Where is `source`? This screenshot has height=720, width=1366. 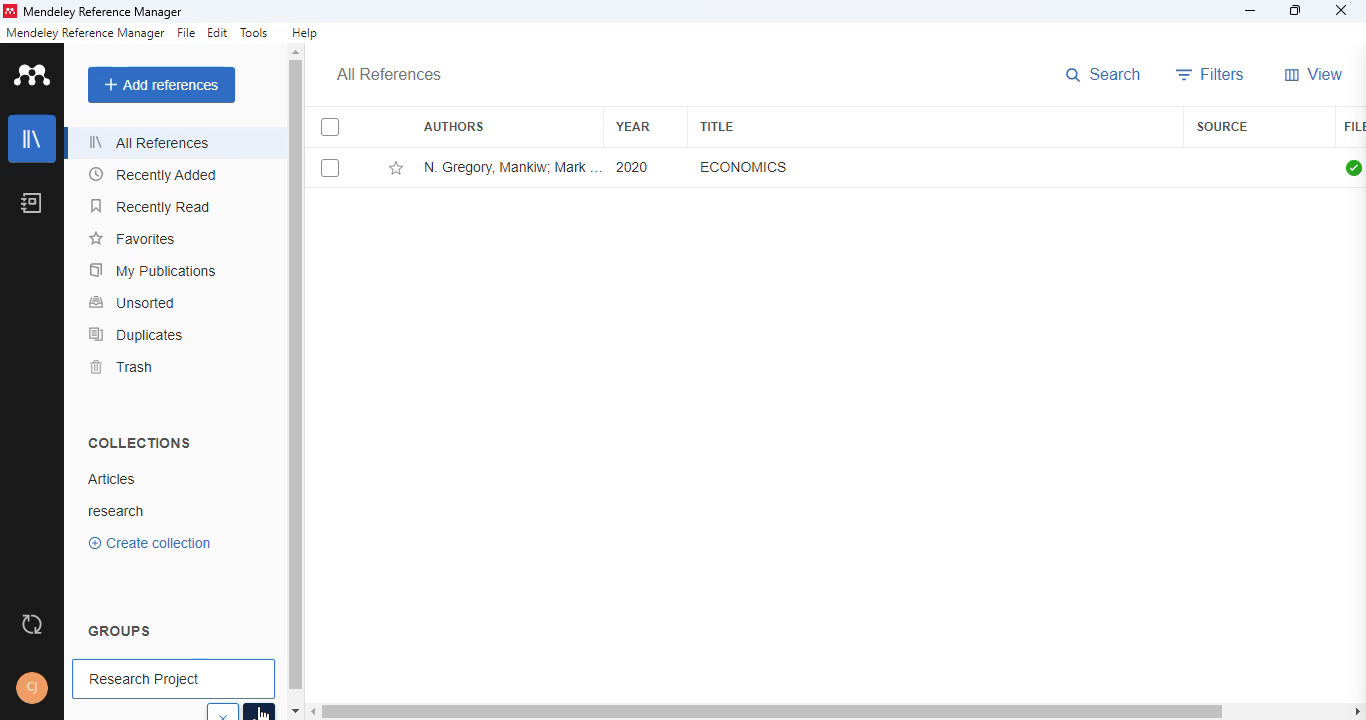
source is located at coordinates (1223, 128).